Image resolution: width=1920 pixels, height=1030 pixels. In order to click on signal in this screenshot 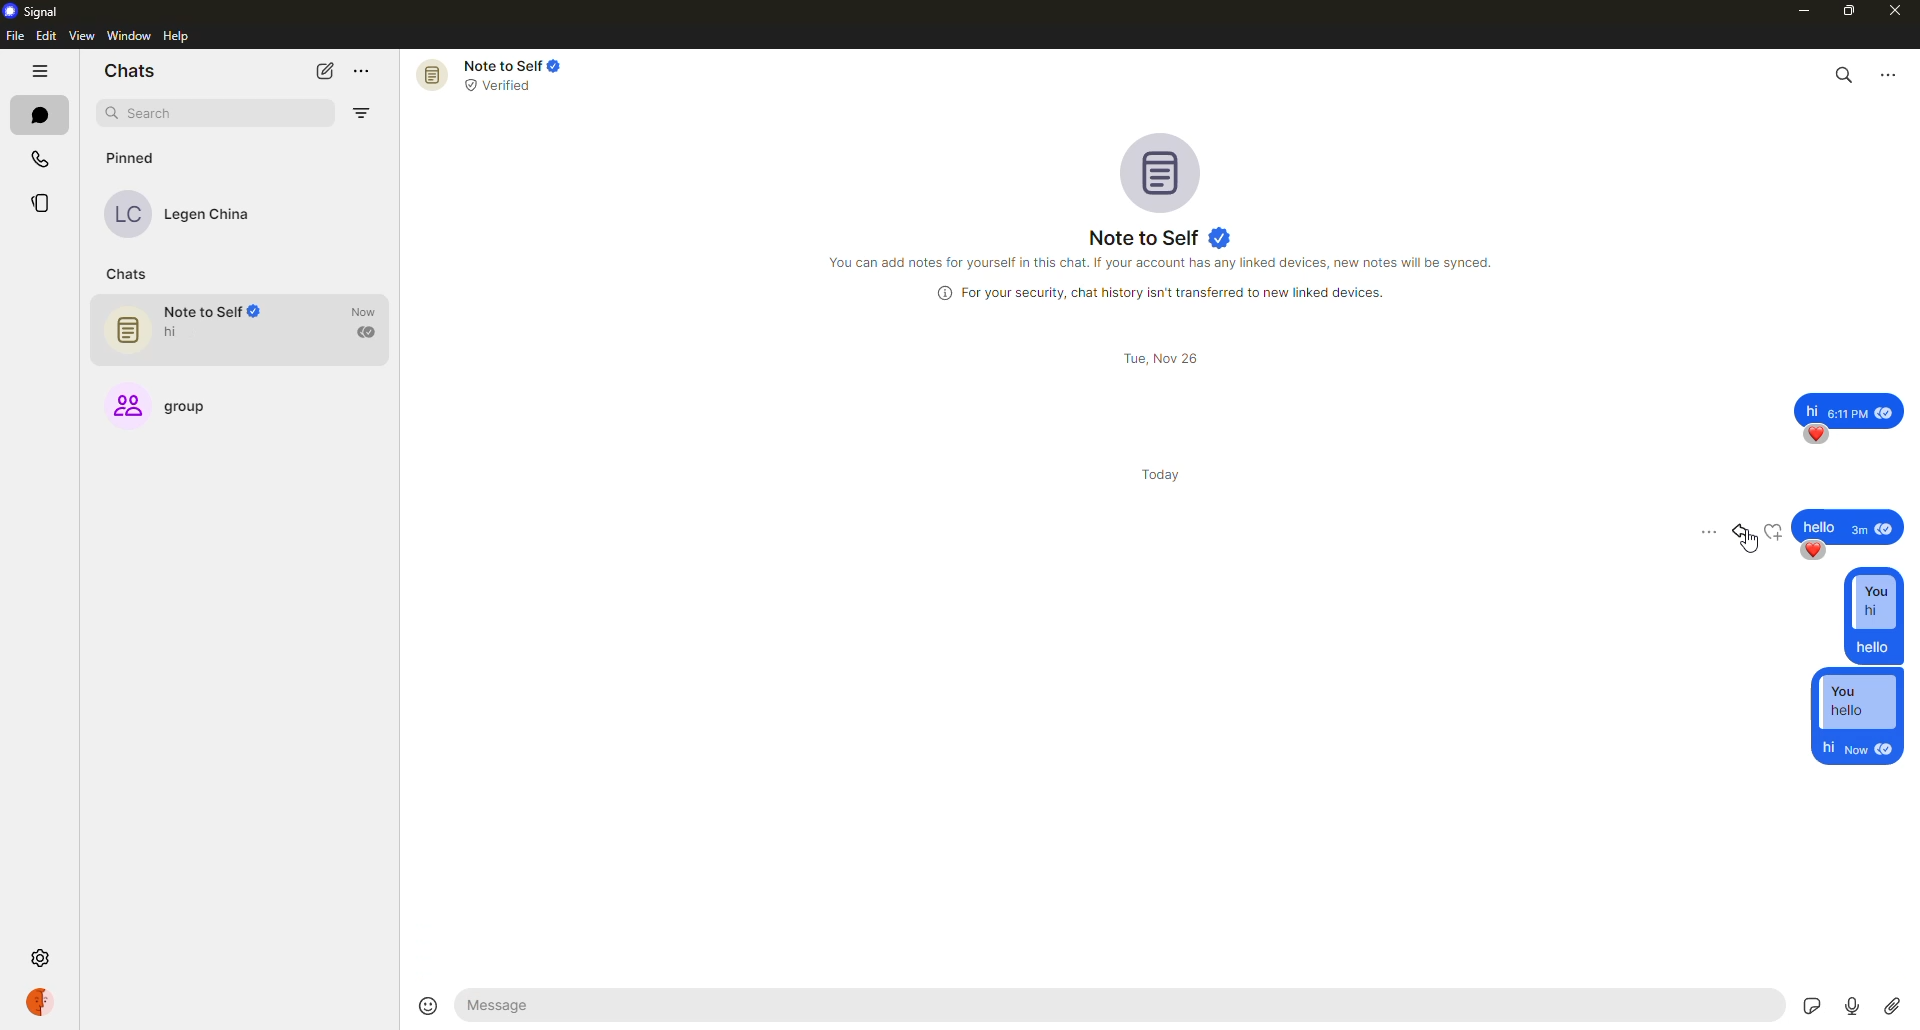, I will do `click(33, 12)`.